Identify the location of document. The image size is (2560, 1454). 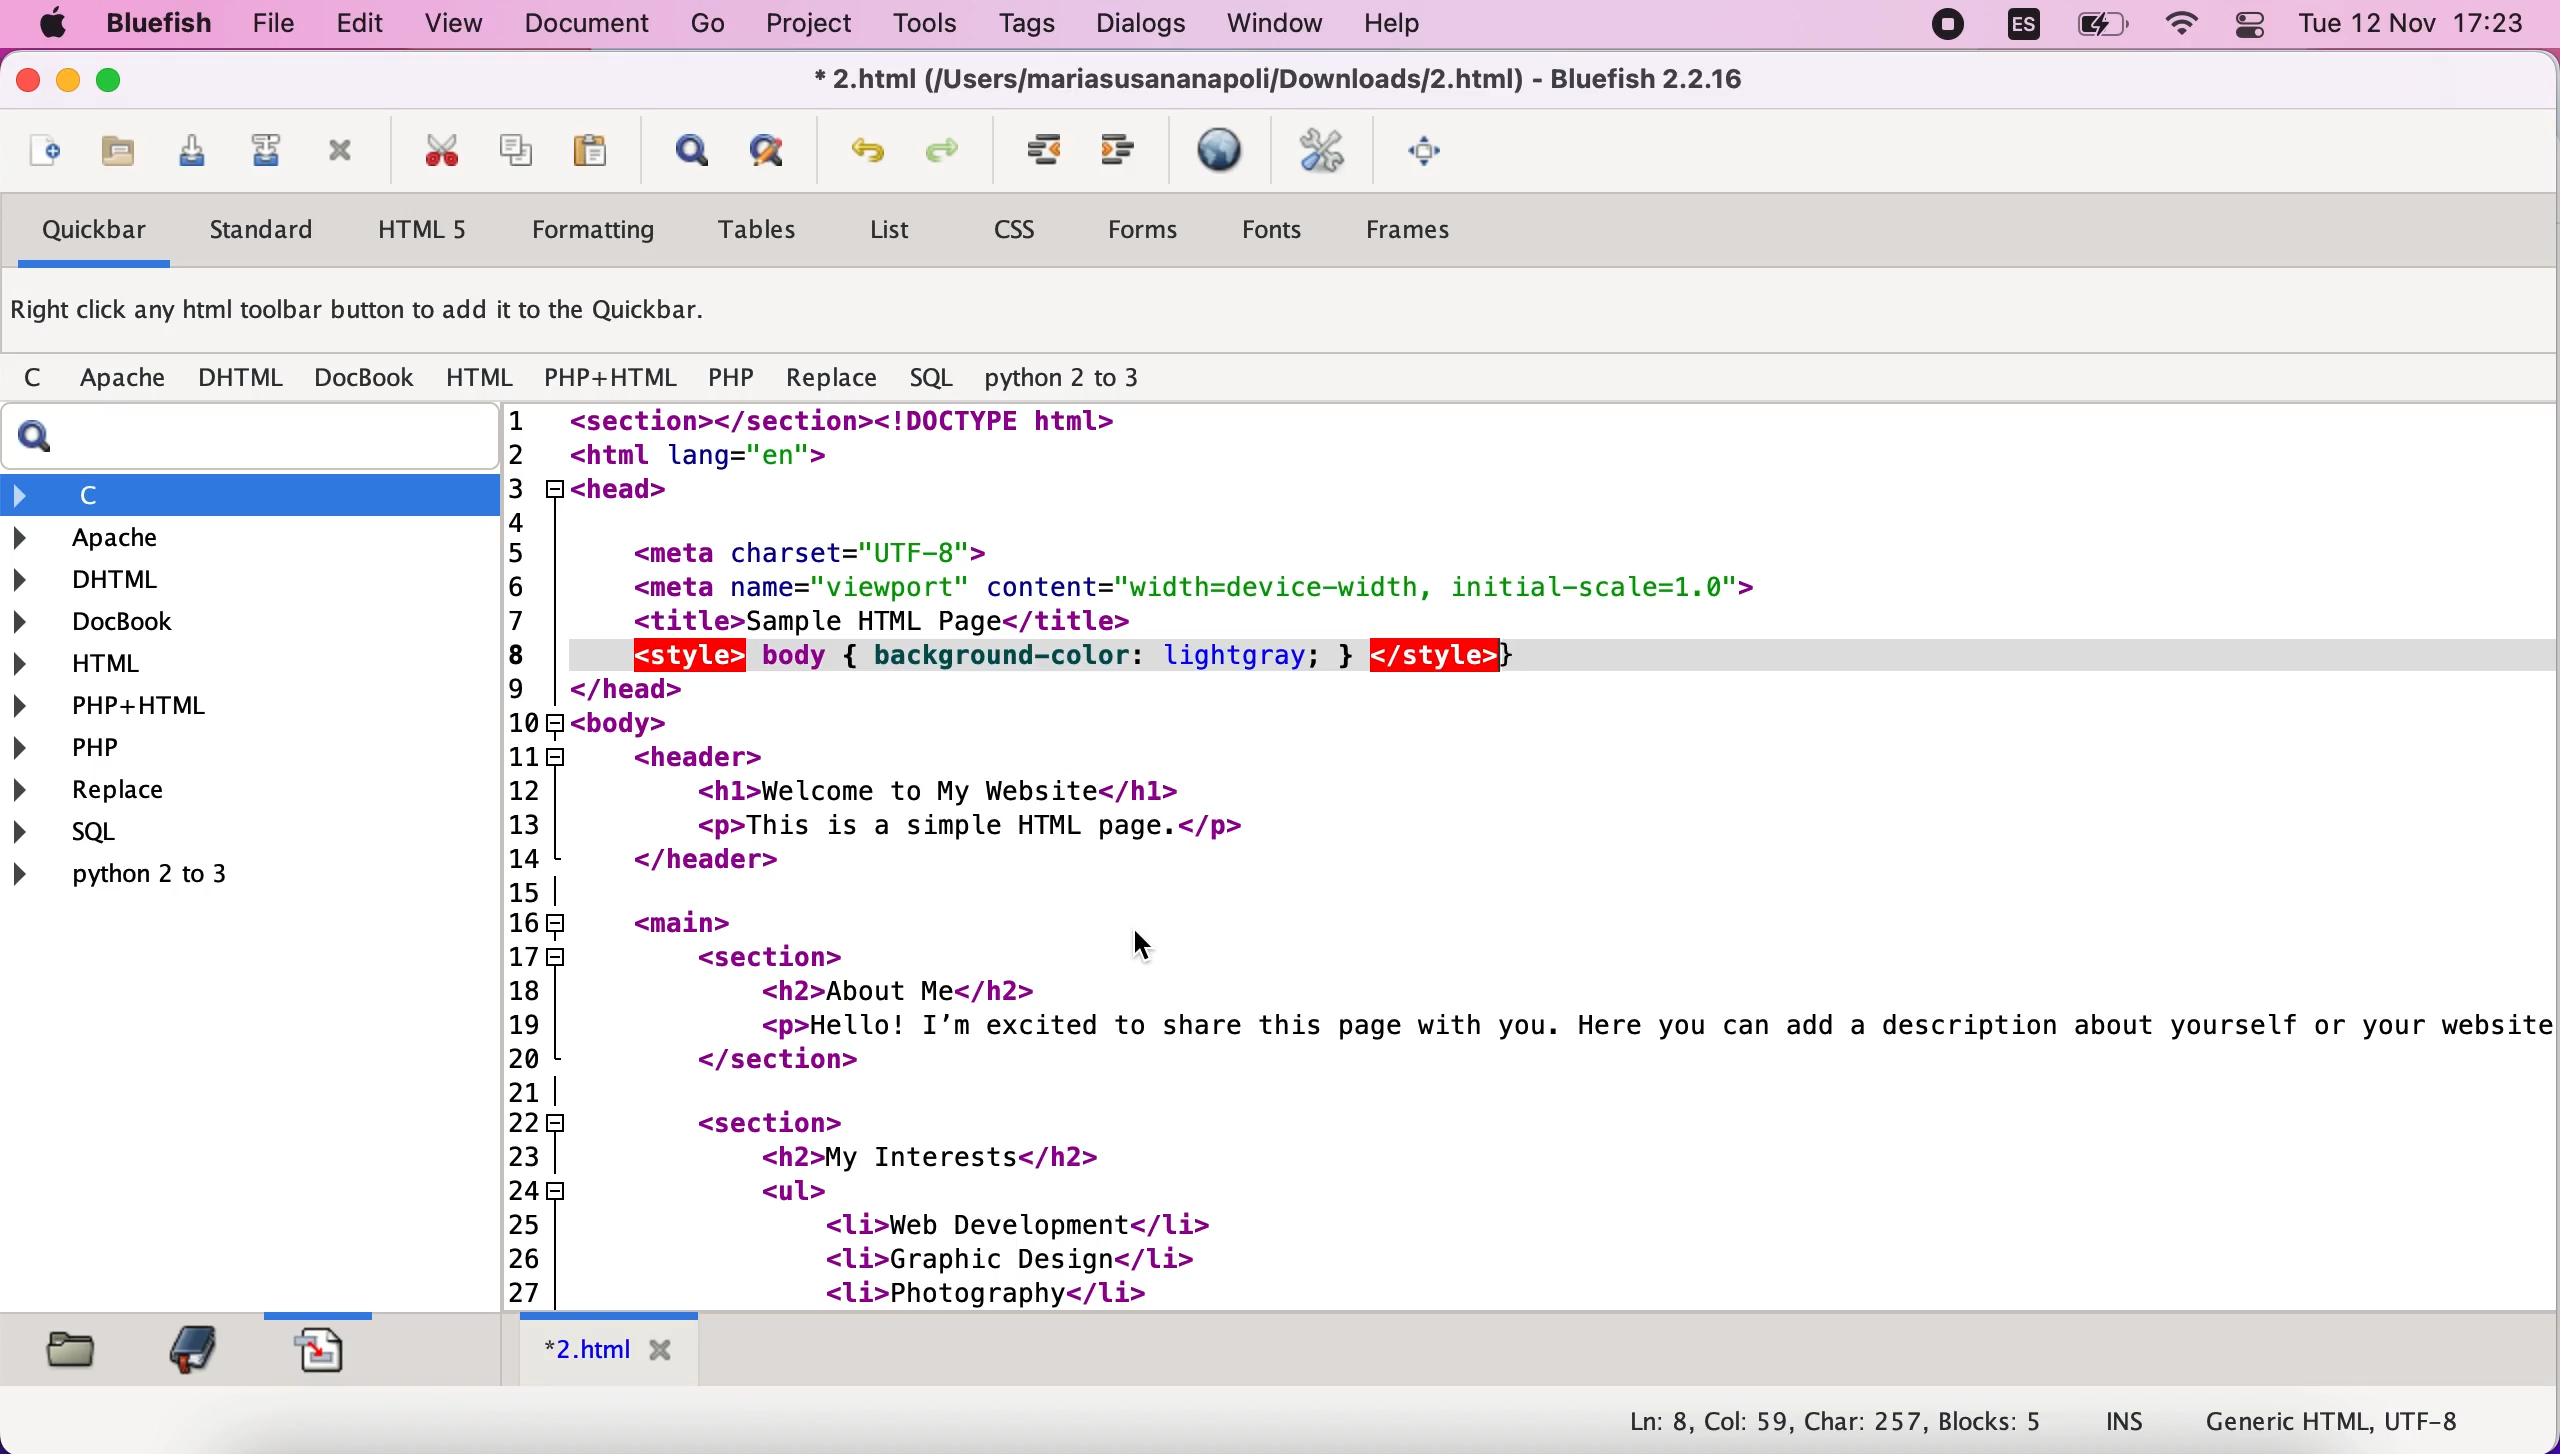
(589, 27).